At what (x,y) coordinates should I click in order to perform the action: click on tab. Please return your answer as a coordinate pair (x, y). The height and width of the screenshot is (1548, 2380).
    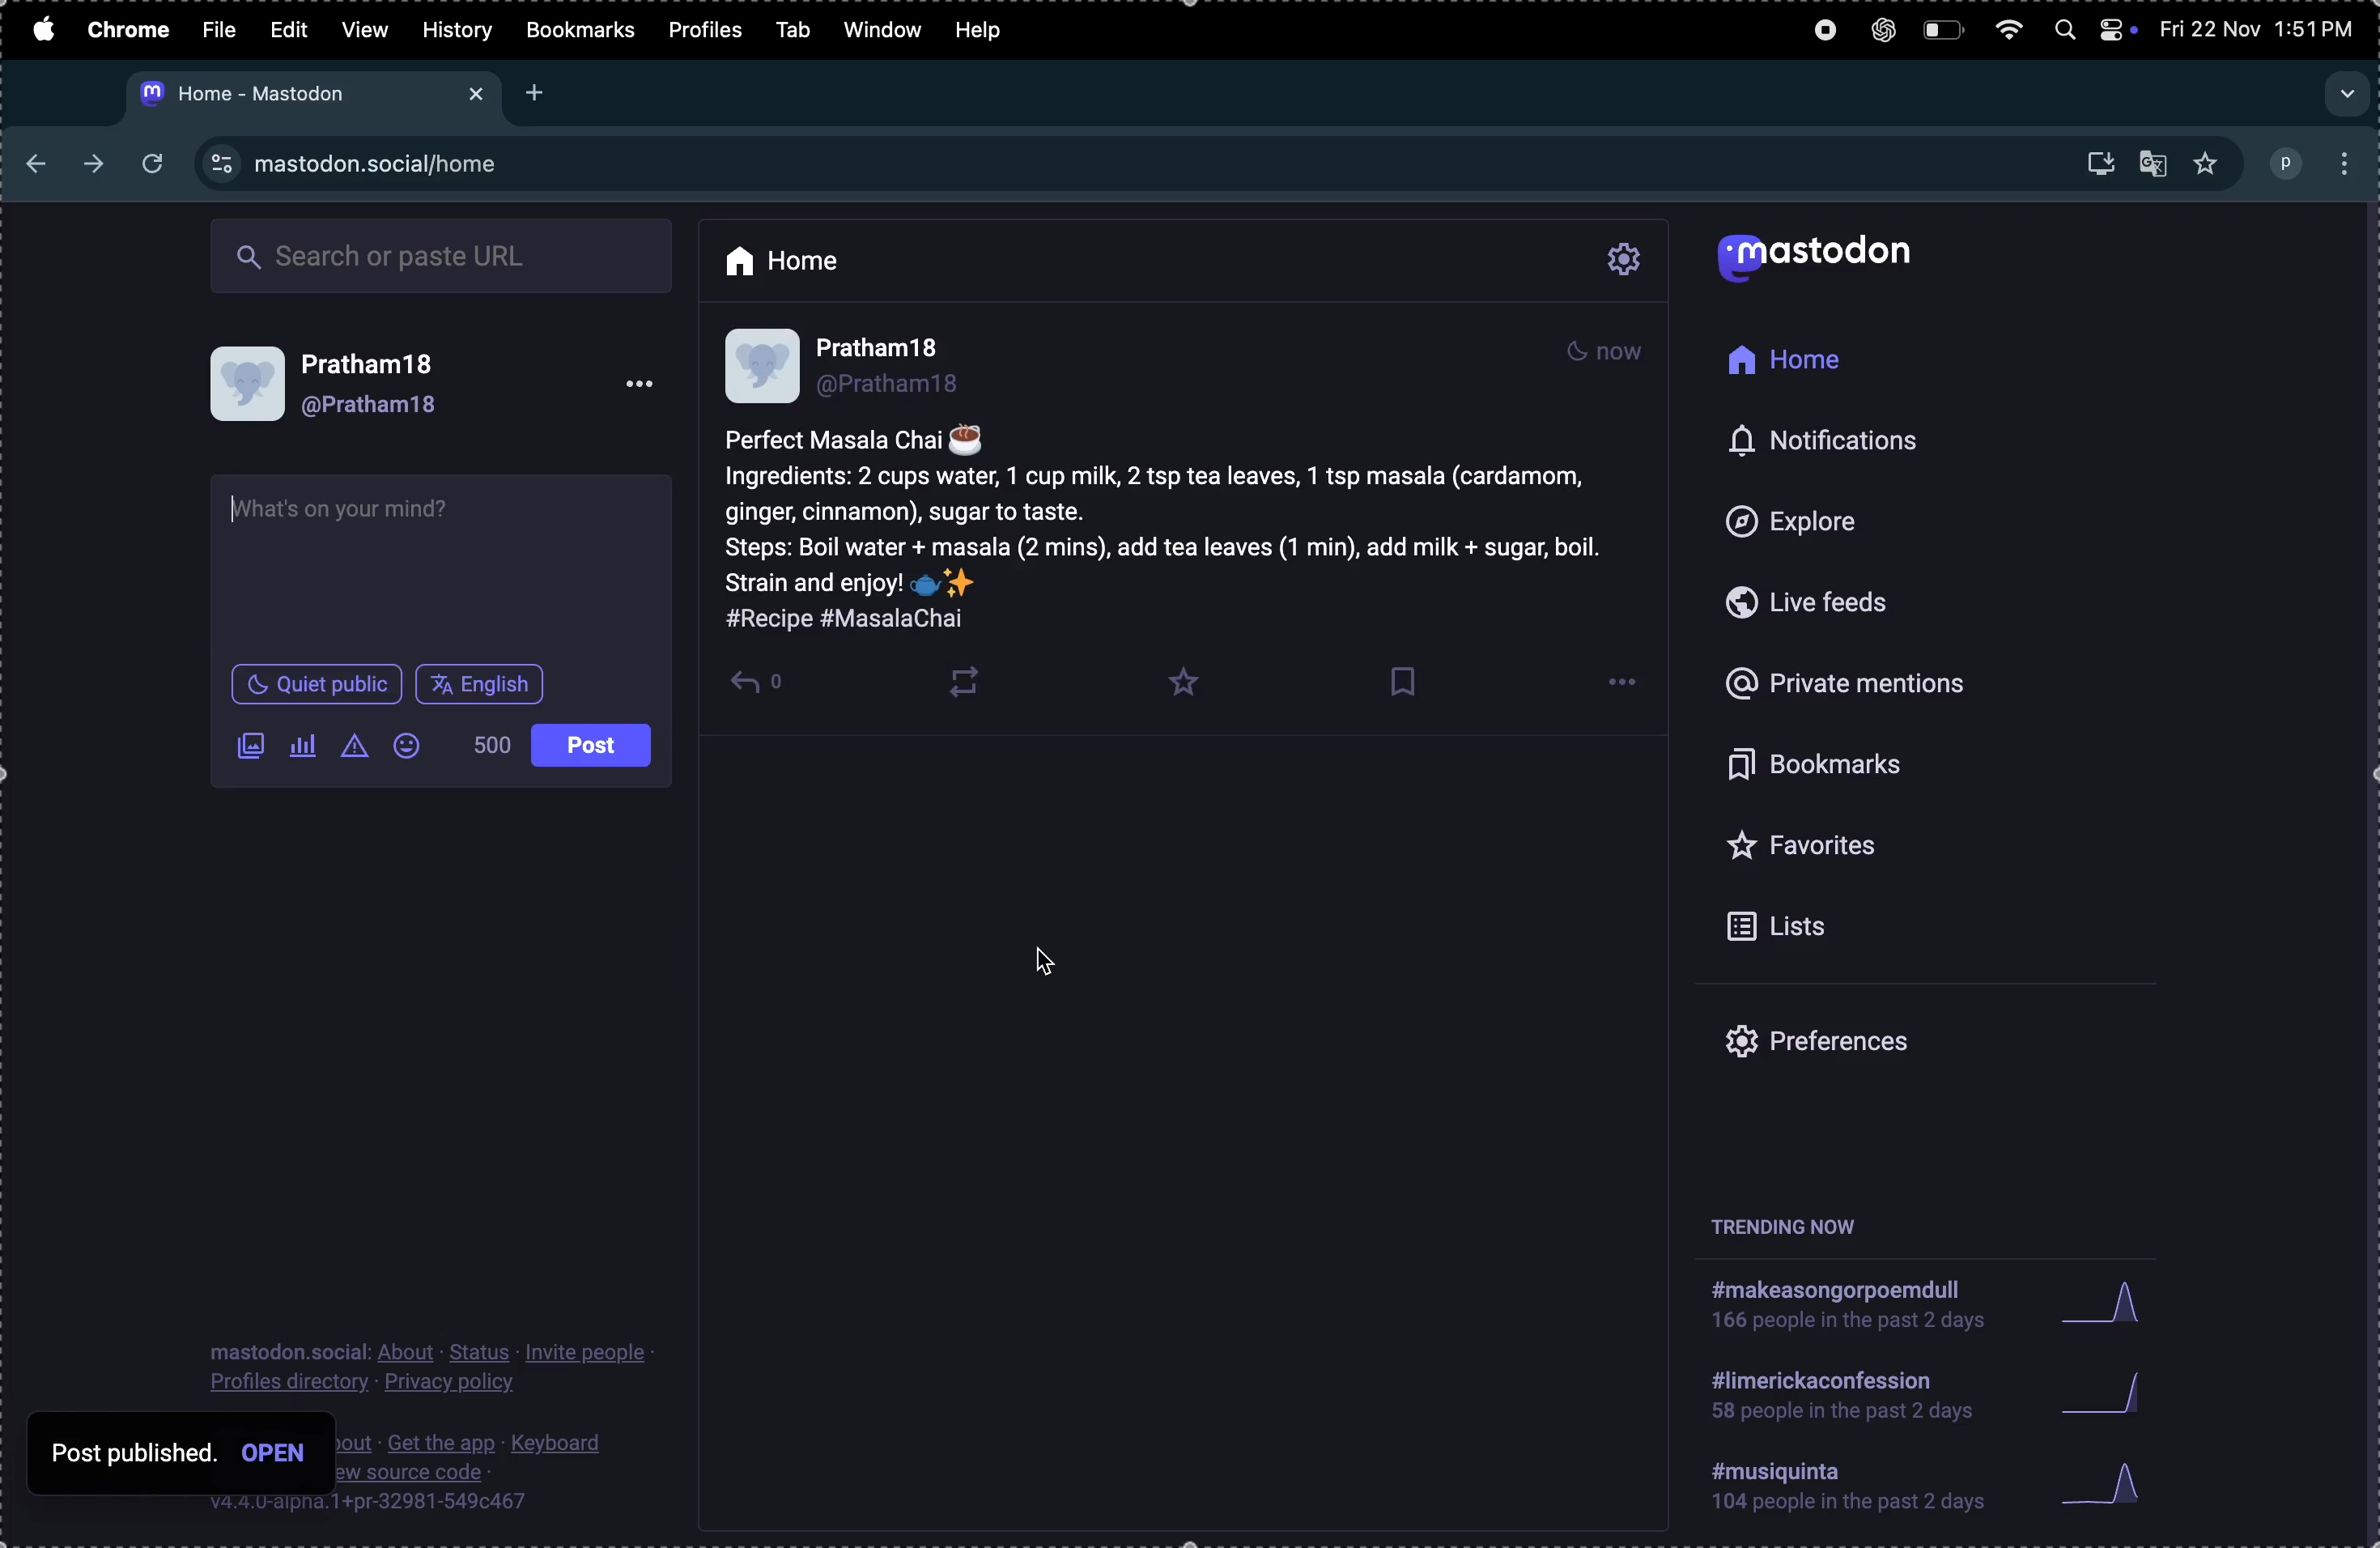
    Looking at the image, I should click on (790, 29).